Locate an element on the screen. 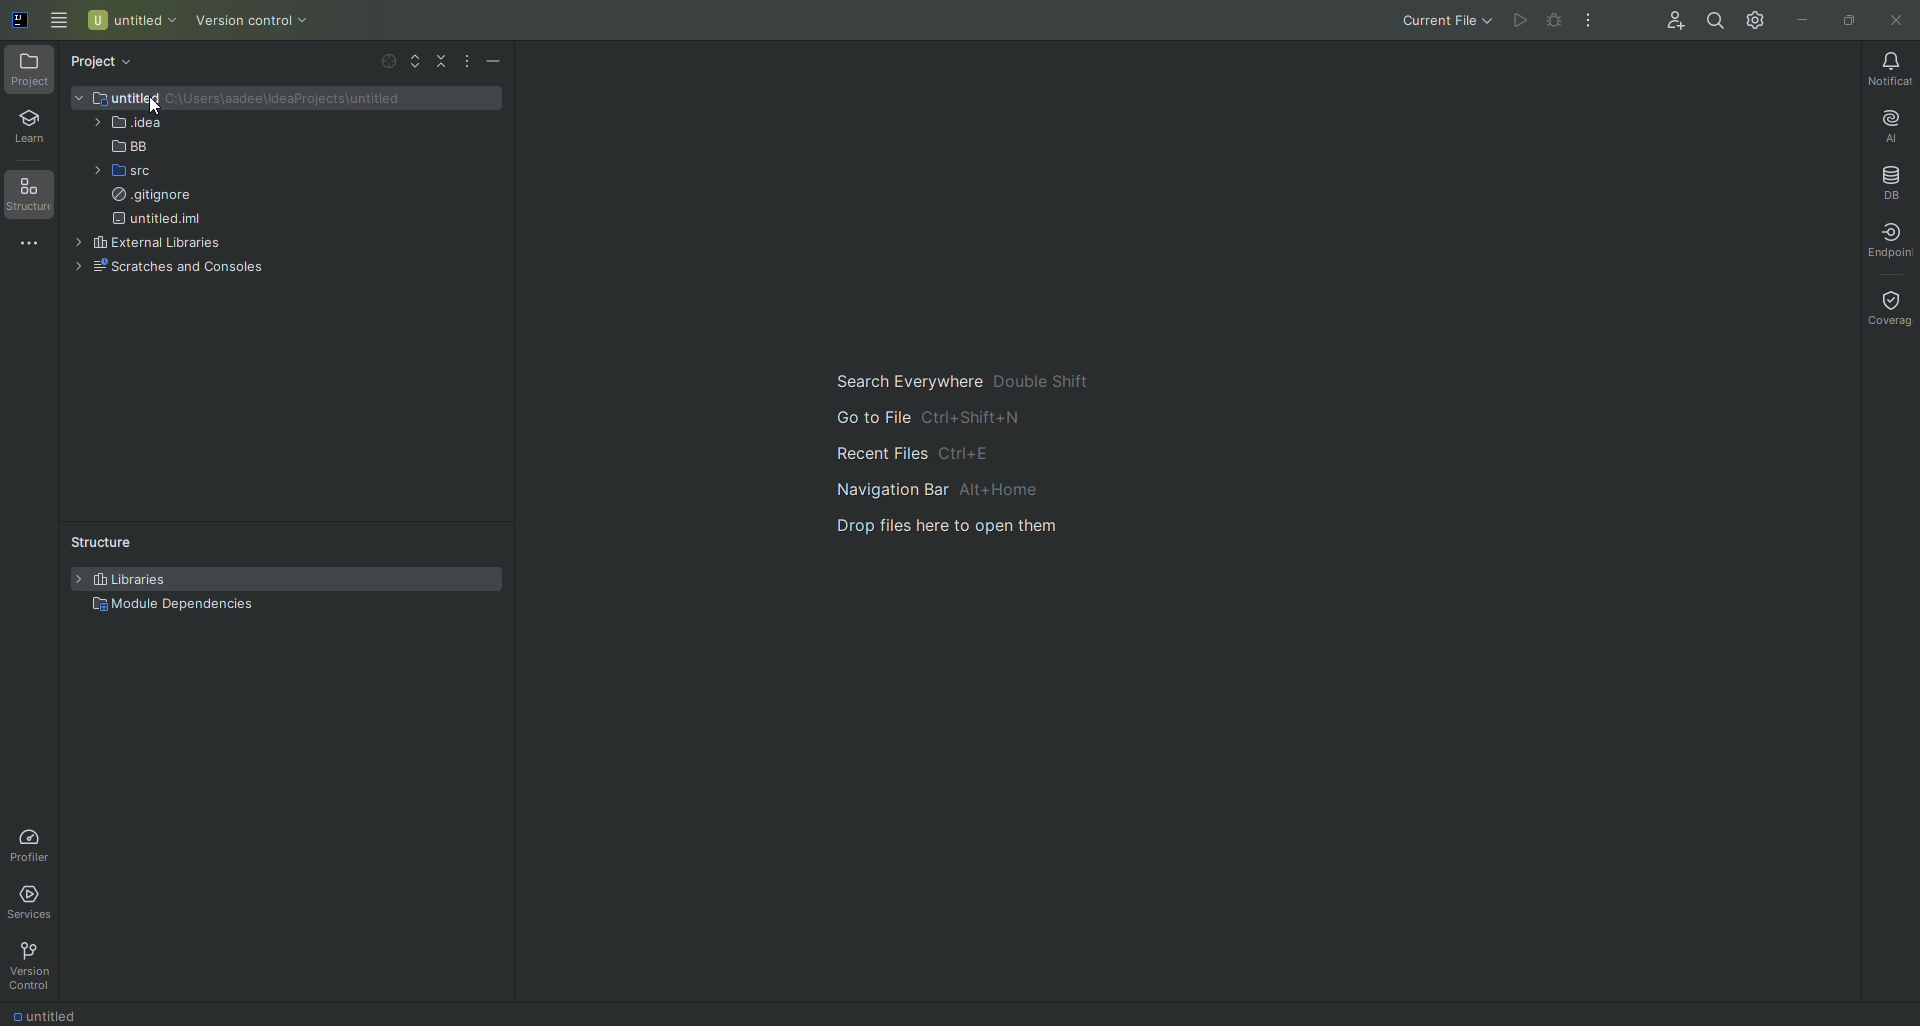 The image size is (1920, 1026). Hide is located at coordinates (495, 62).